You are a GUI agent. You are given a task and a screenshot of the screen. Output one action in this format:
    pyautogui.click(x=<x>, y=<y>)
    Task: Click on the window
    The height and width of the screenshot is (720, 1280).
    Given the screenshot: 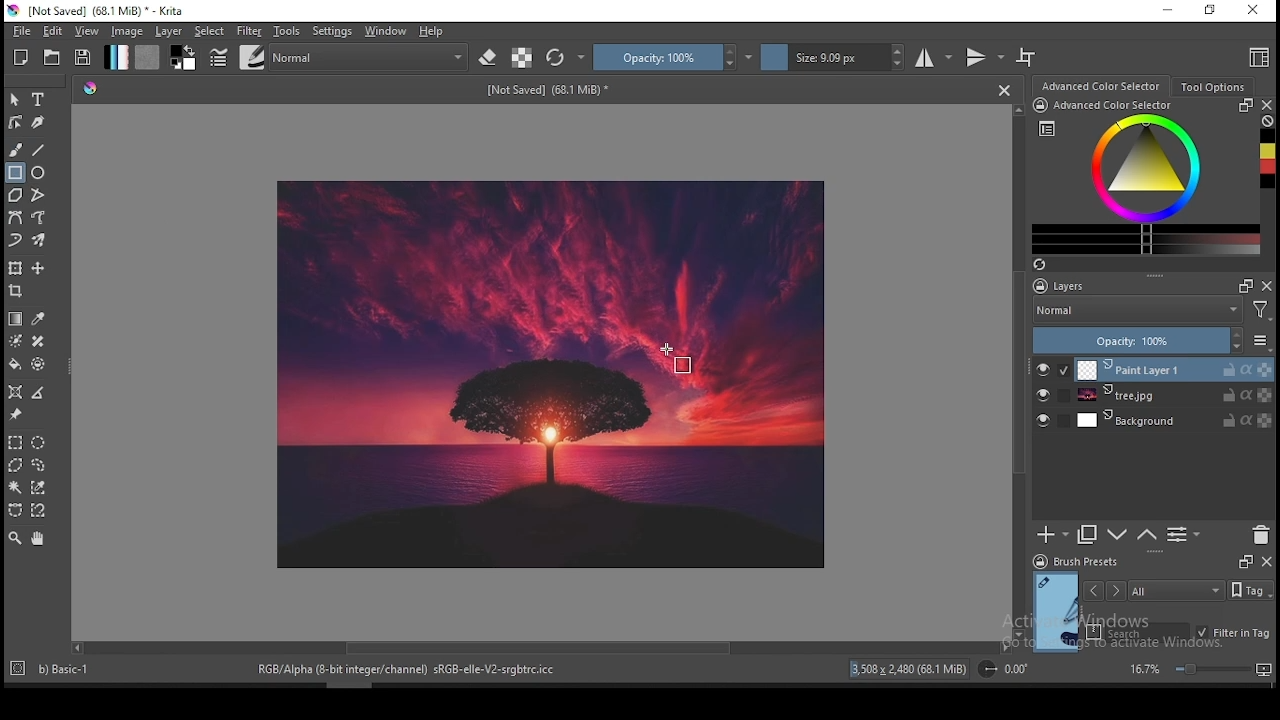 What is the action you would take?
    pyautogui.click(x=386, y=31)
    